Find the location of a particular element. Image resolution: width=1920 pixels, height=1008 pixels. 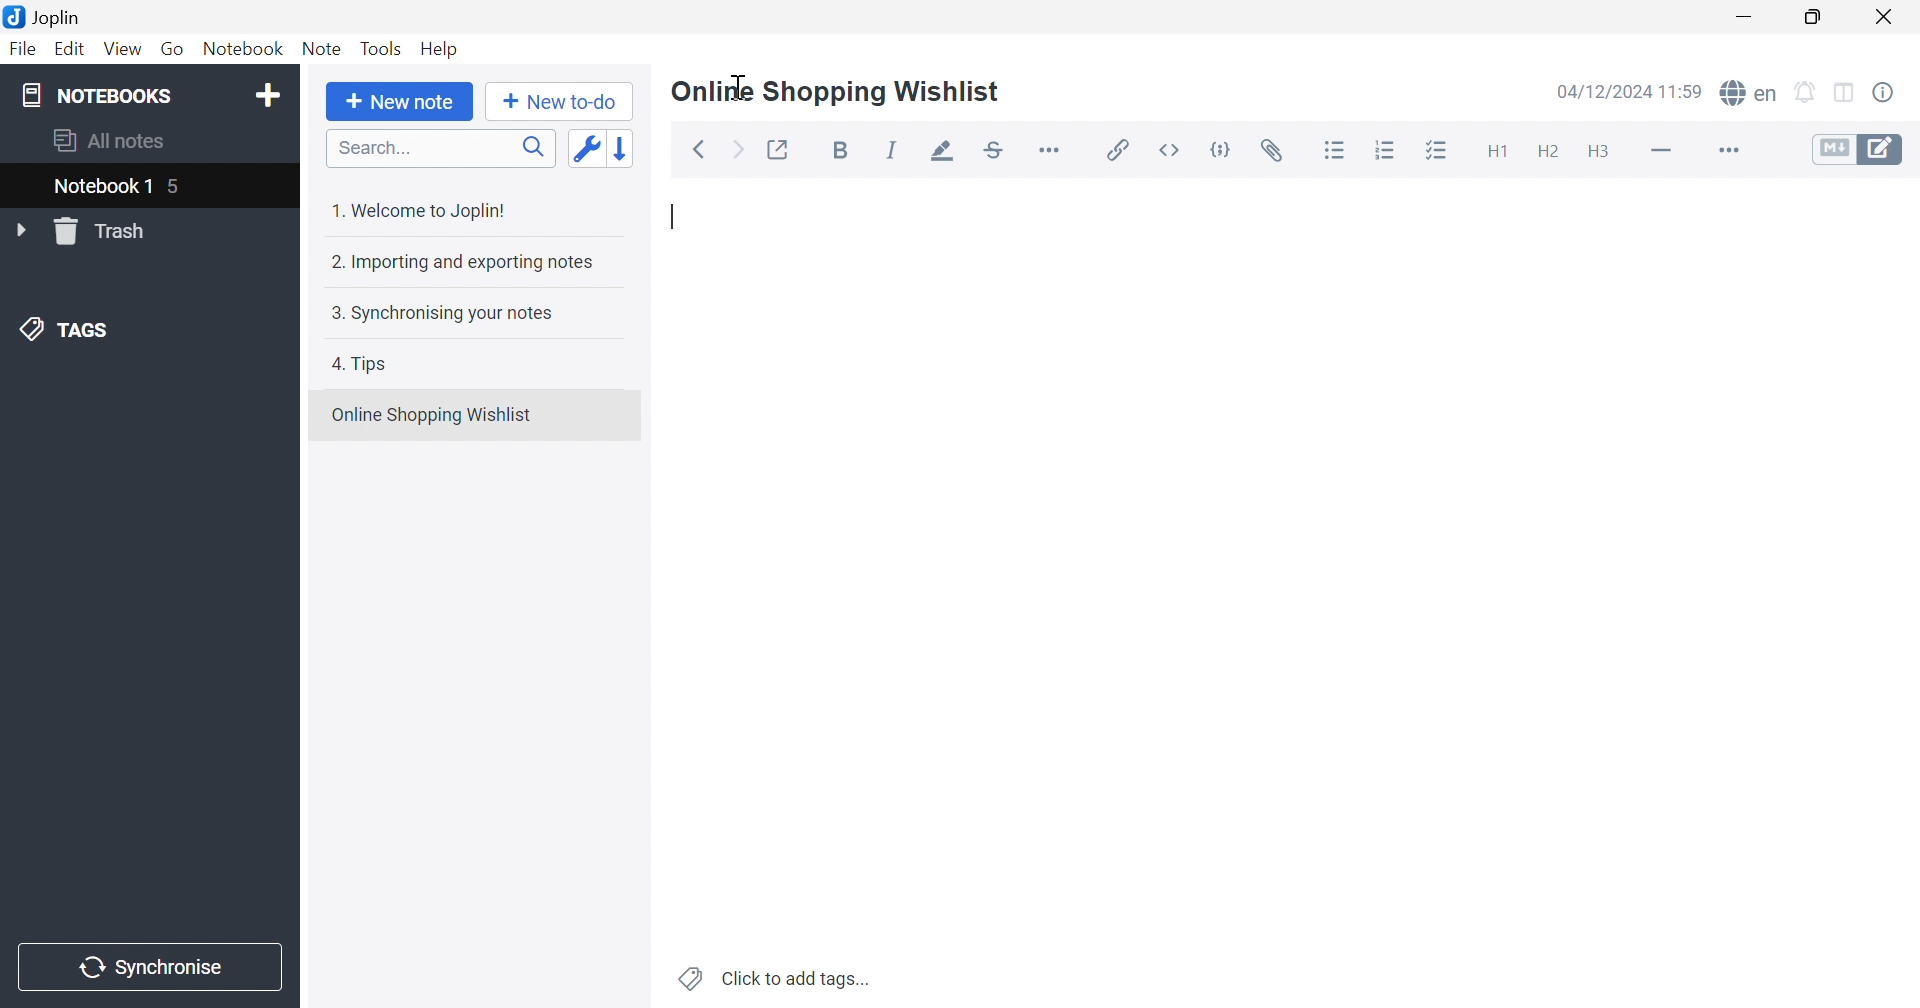

Spell checker is located at coordinates (1750, 93).